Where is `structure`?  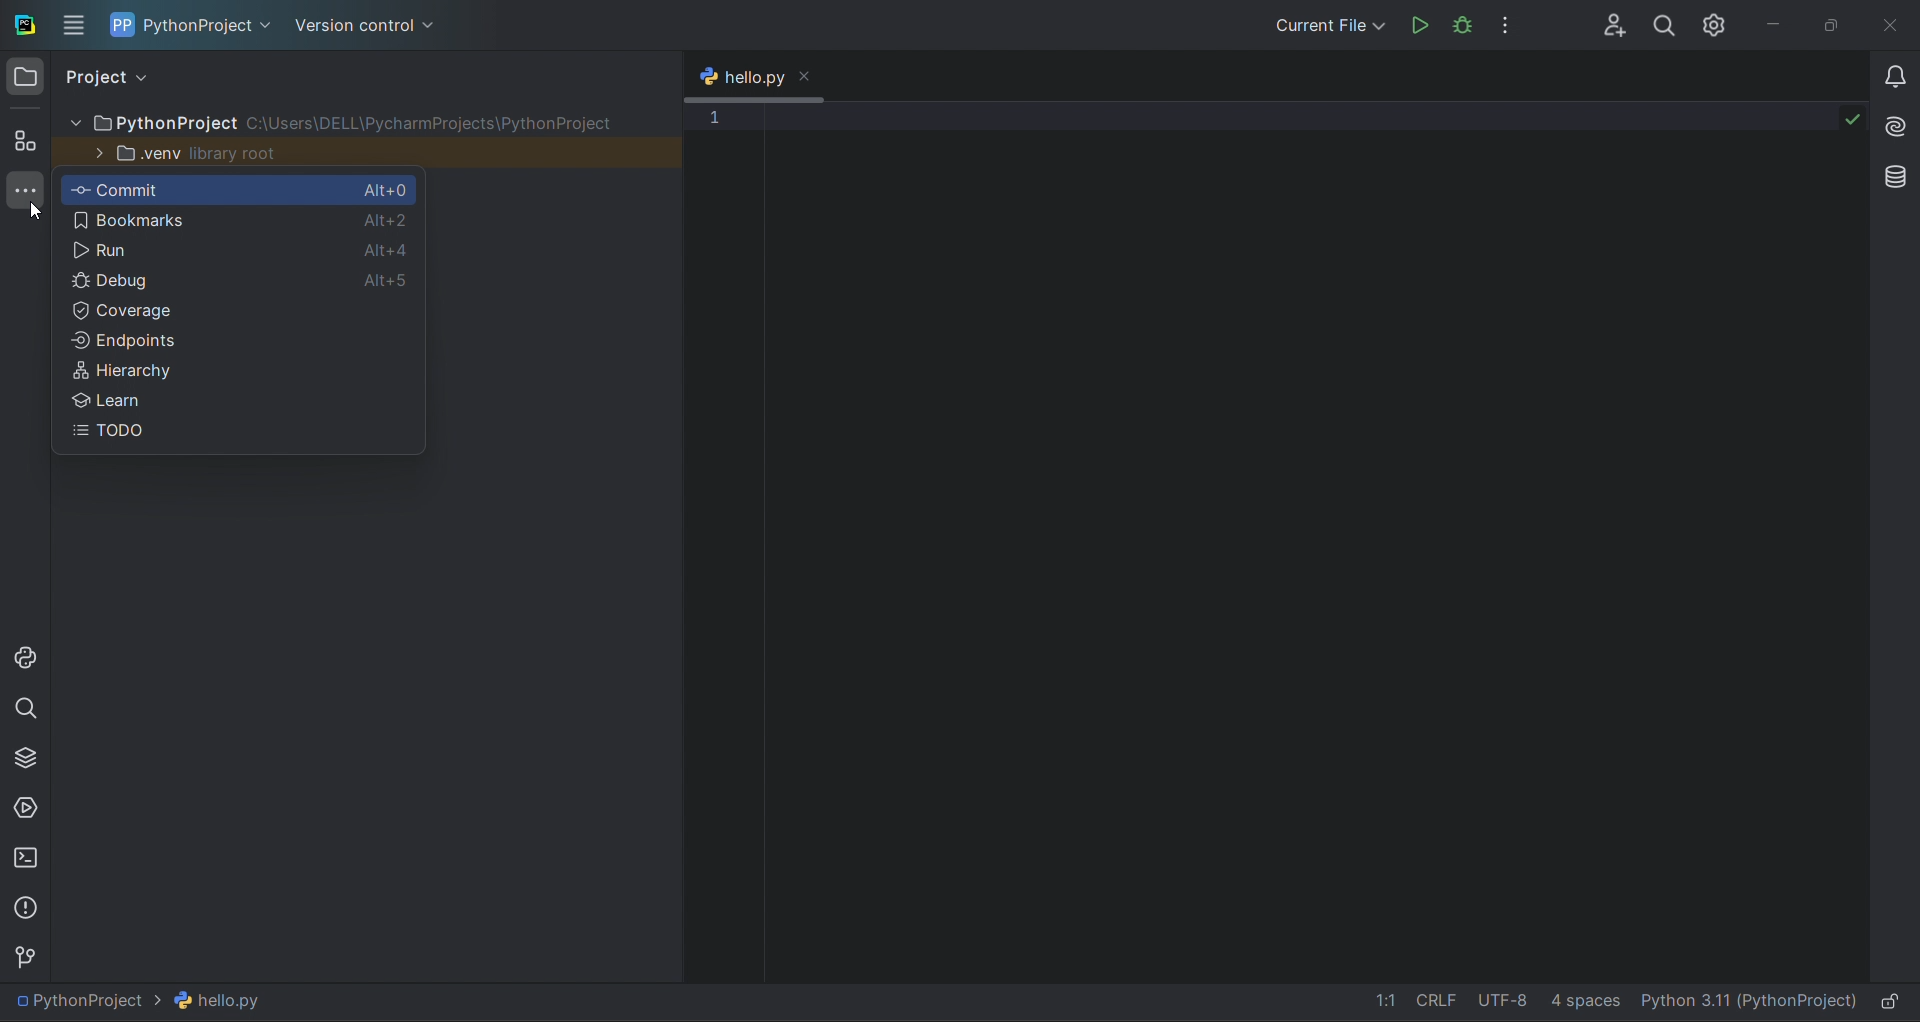
structure is located at coordinates (25, 142).